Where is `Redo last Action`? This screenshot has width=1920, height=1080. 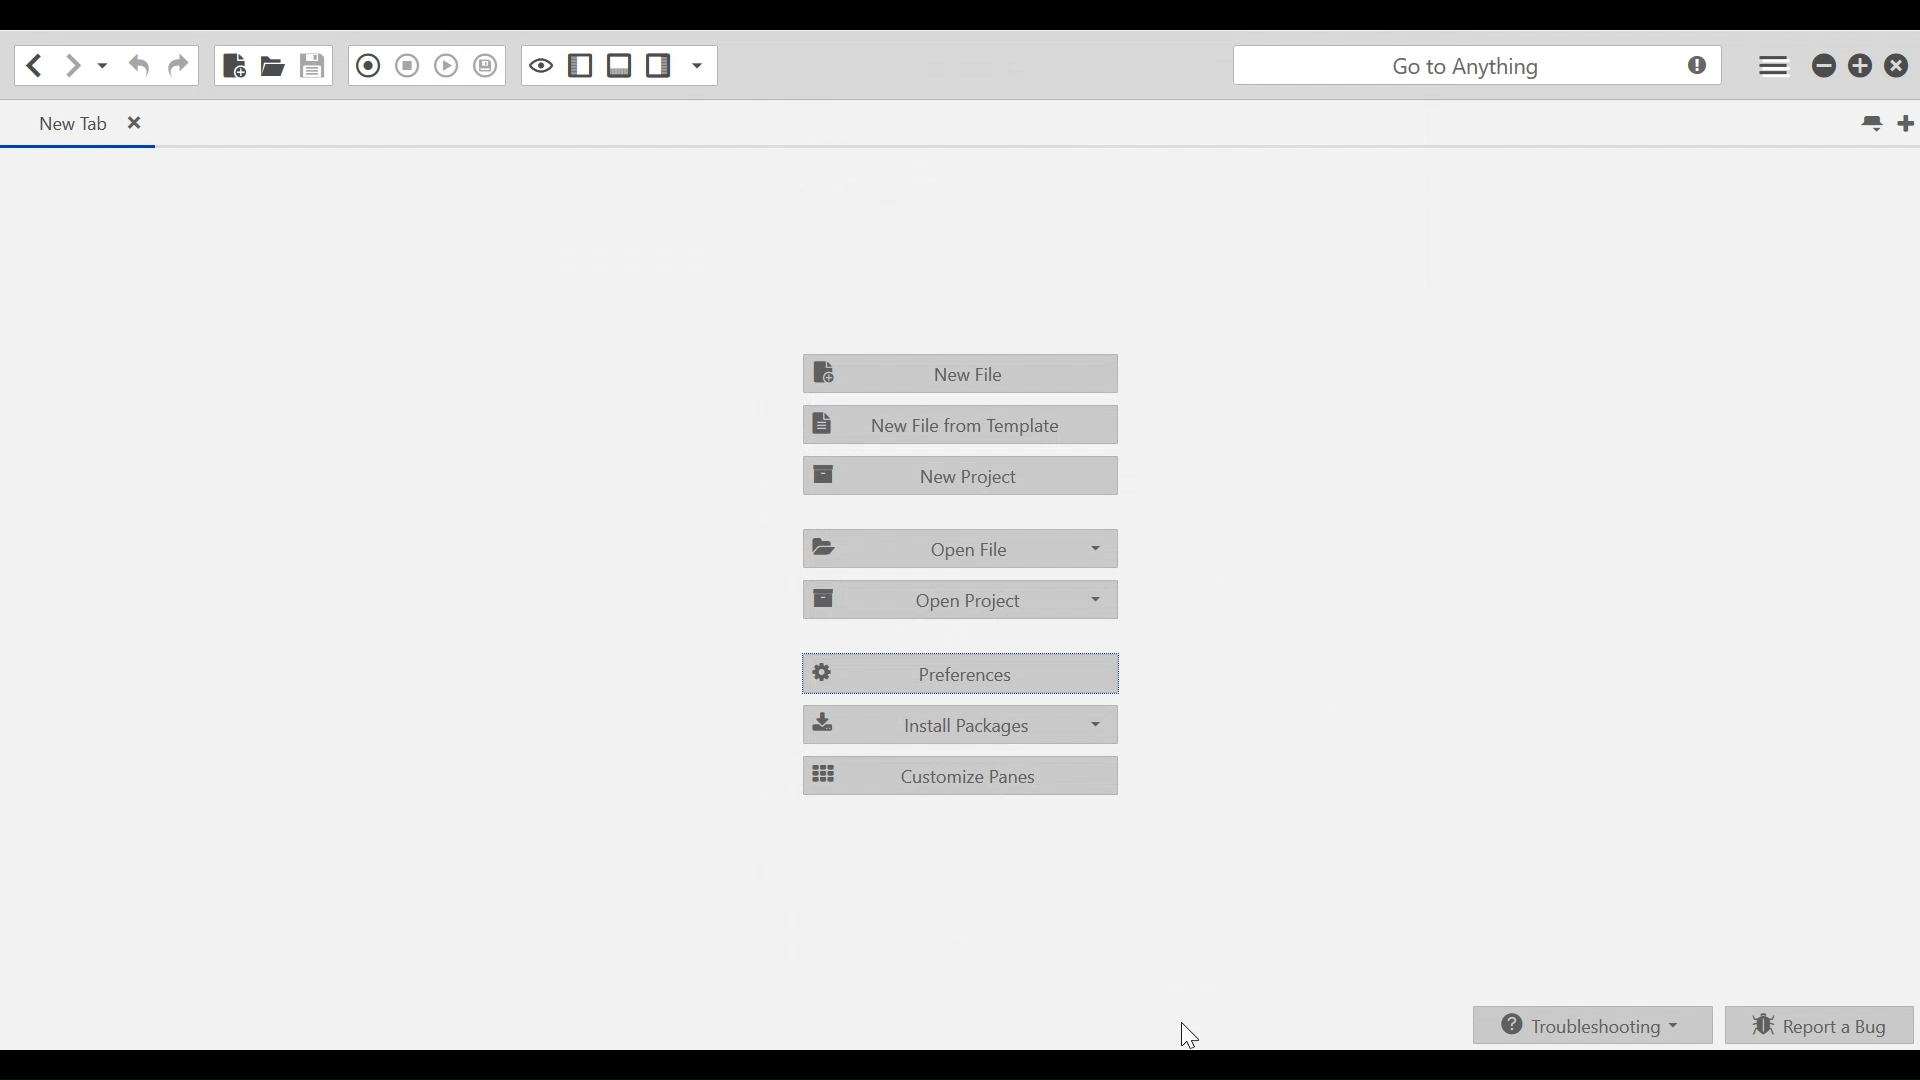
Redo last Action is located at coordinates (177, 68).